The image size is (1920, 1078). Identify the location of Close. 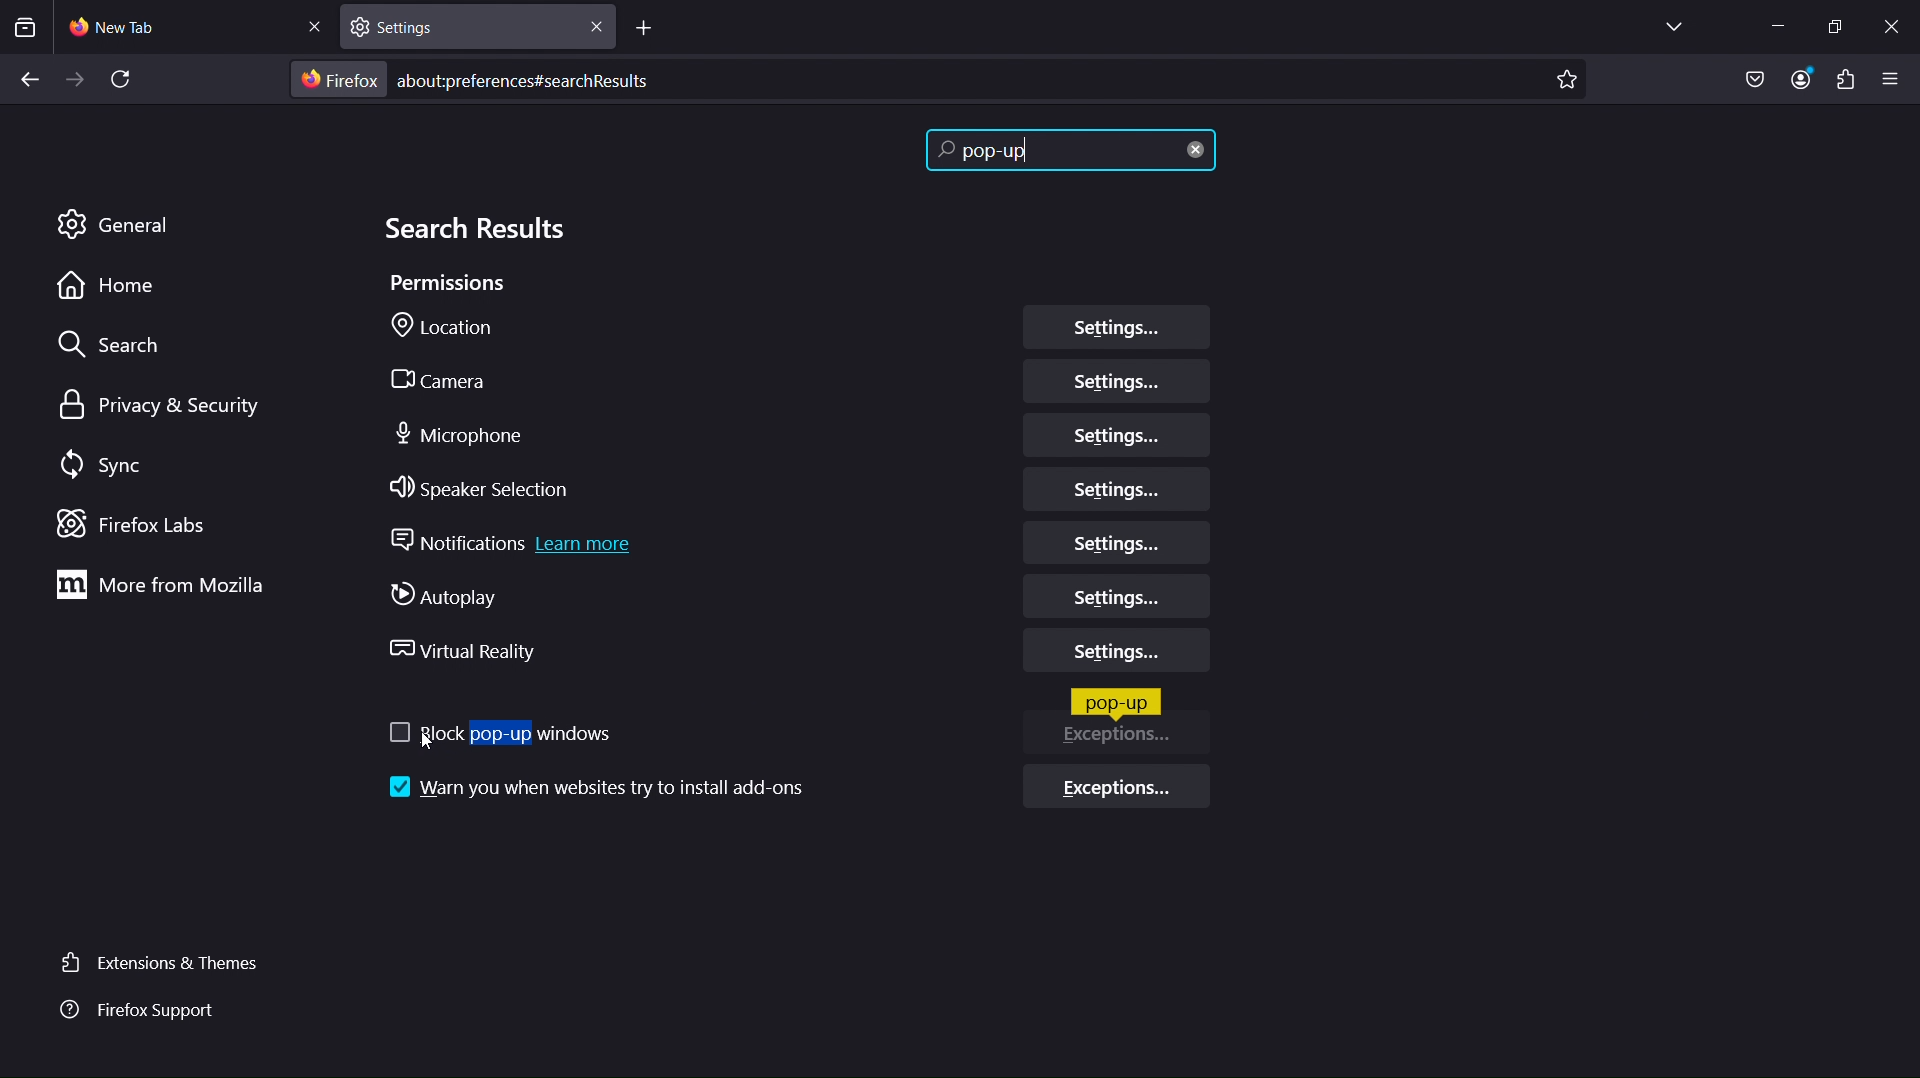
(1894, 23).